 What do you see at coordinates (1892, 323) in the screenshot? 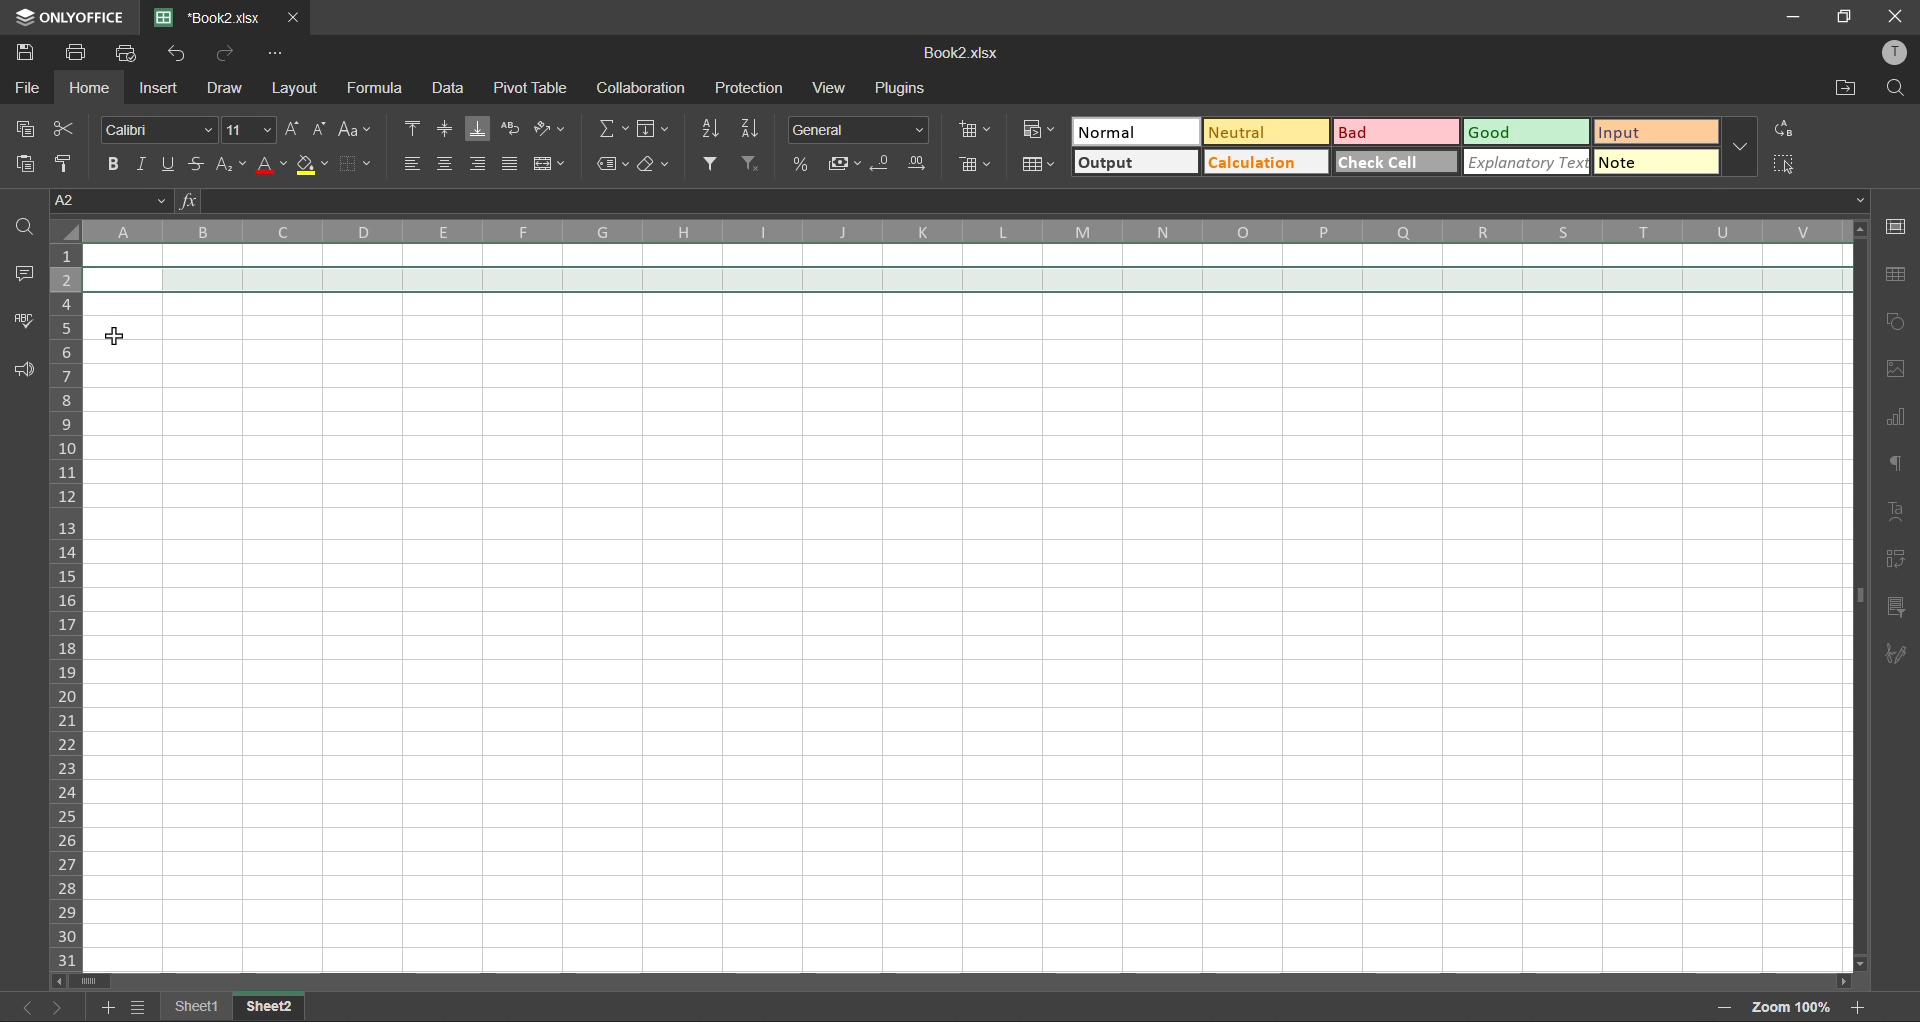
I see `shapes` at bounding box center [1892, 323].